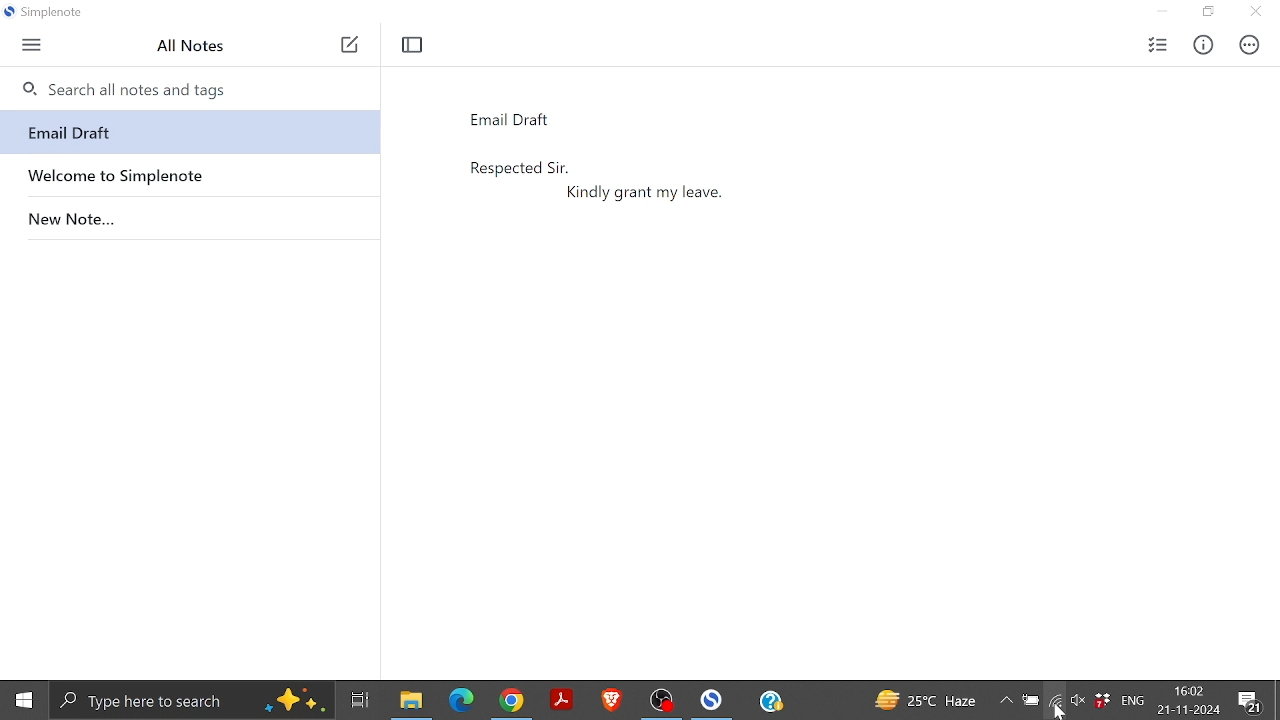  Describe the element at coordinates (1056, 704) in the screenshot. I see `Network` at that location.